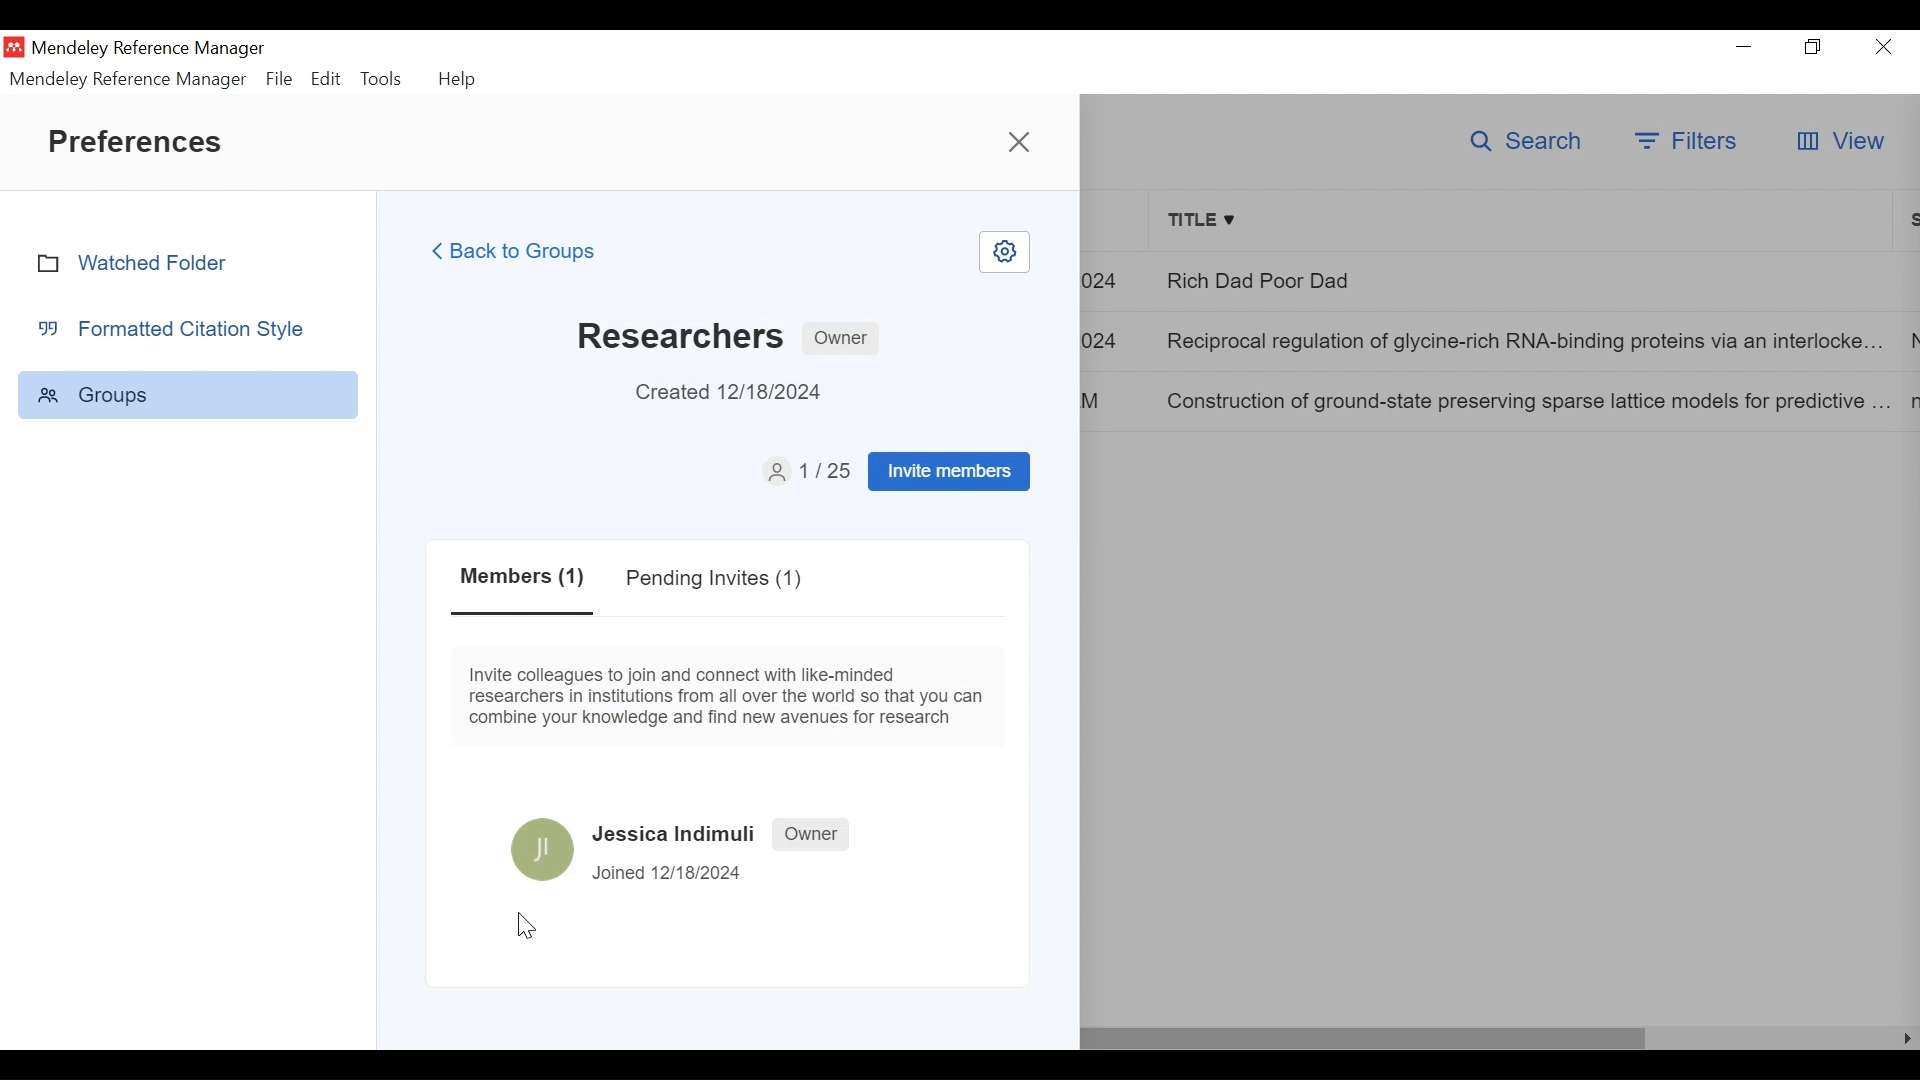 This screenshot has width=1920, height=1080. Describe the element at coordinates (325, 79) in the screenshot. I see `Edit` at that location.